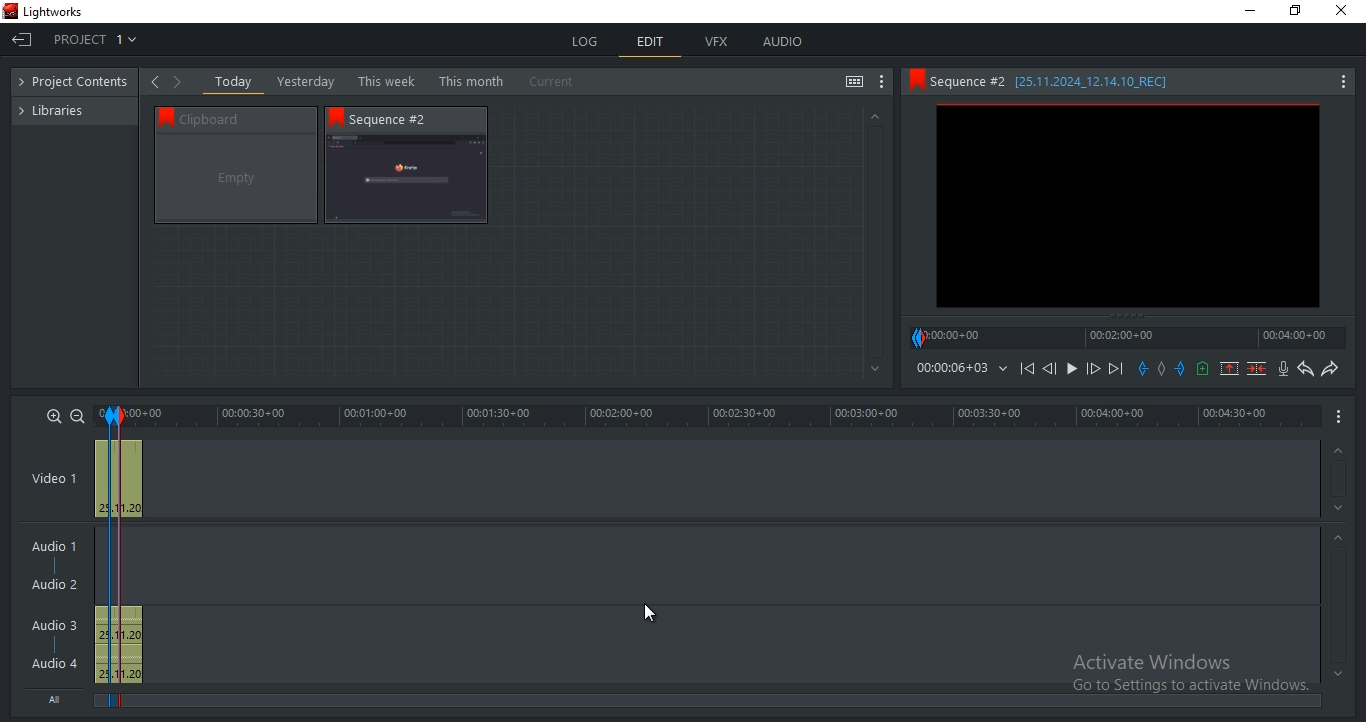 This screenshot has width=1366, height=722. What do you see at coordinates (50, 548) in the screenshot?
I see `Audio 1` at bounding box center [50, 548].